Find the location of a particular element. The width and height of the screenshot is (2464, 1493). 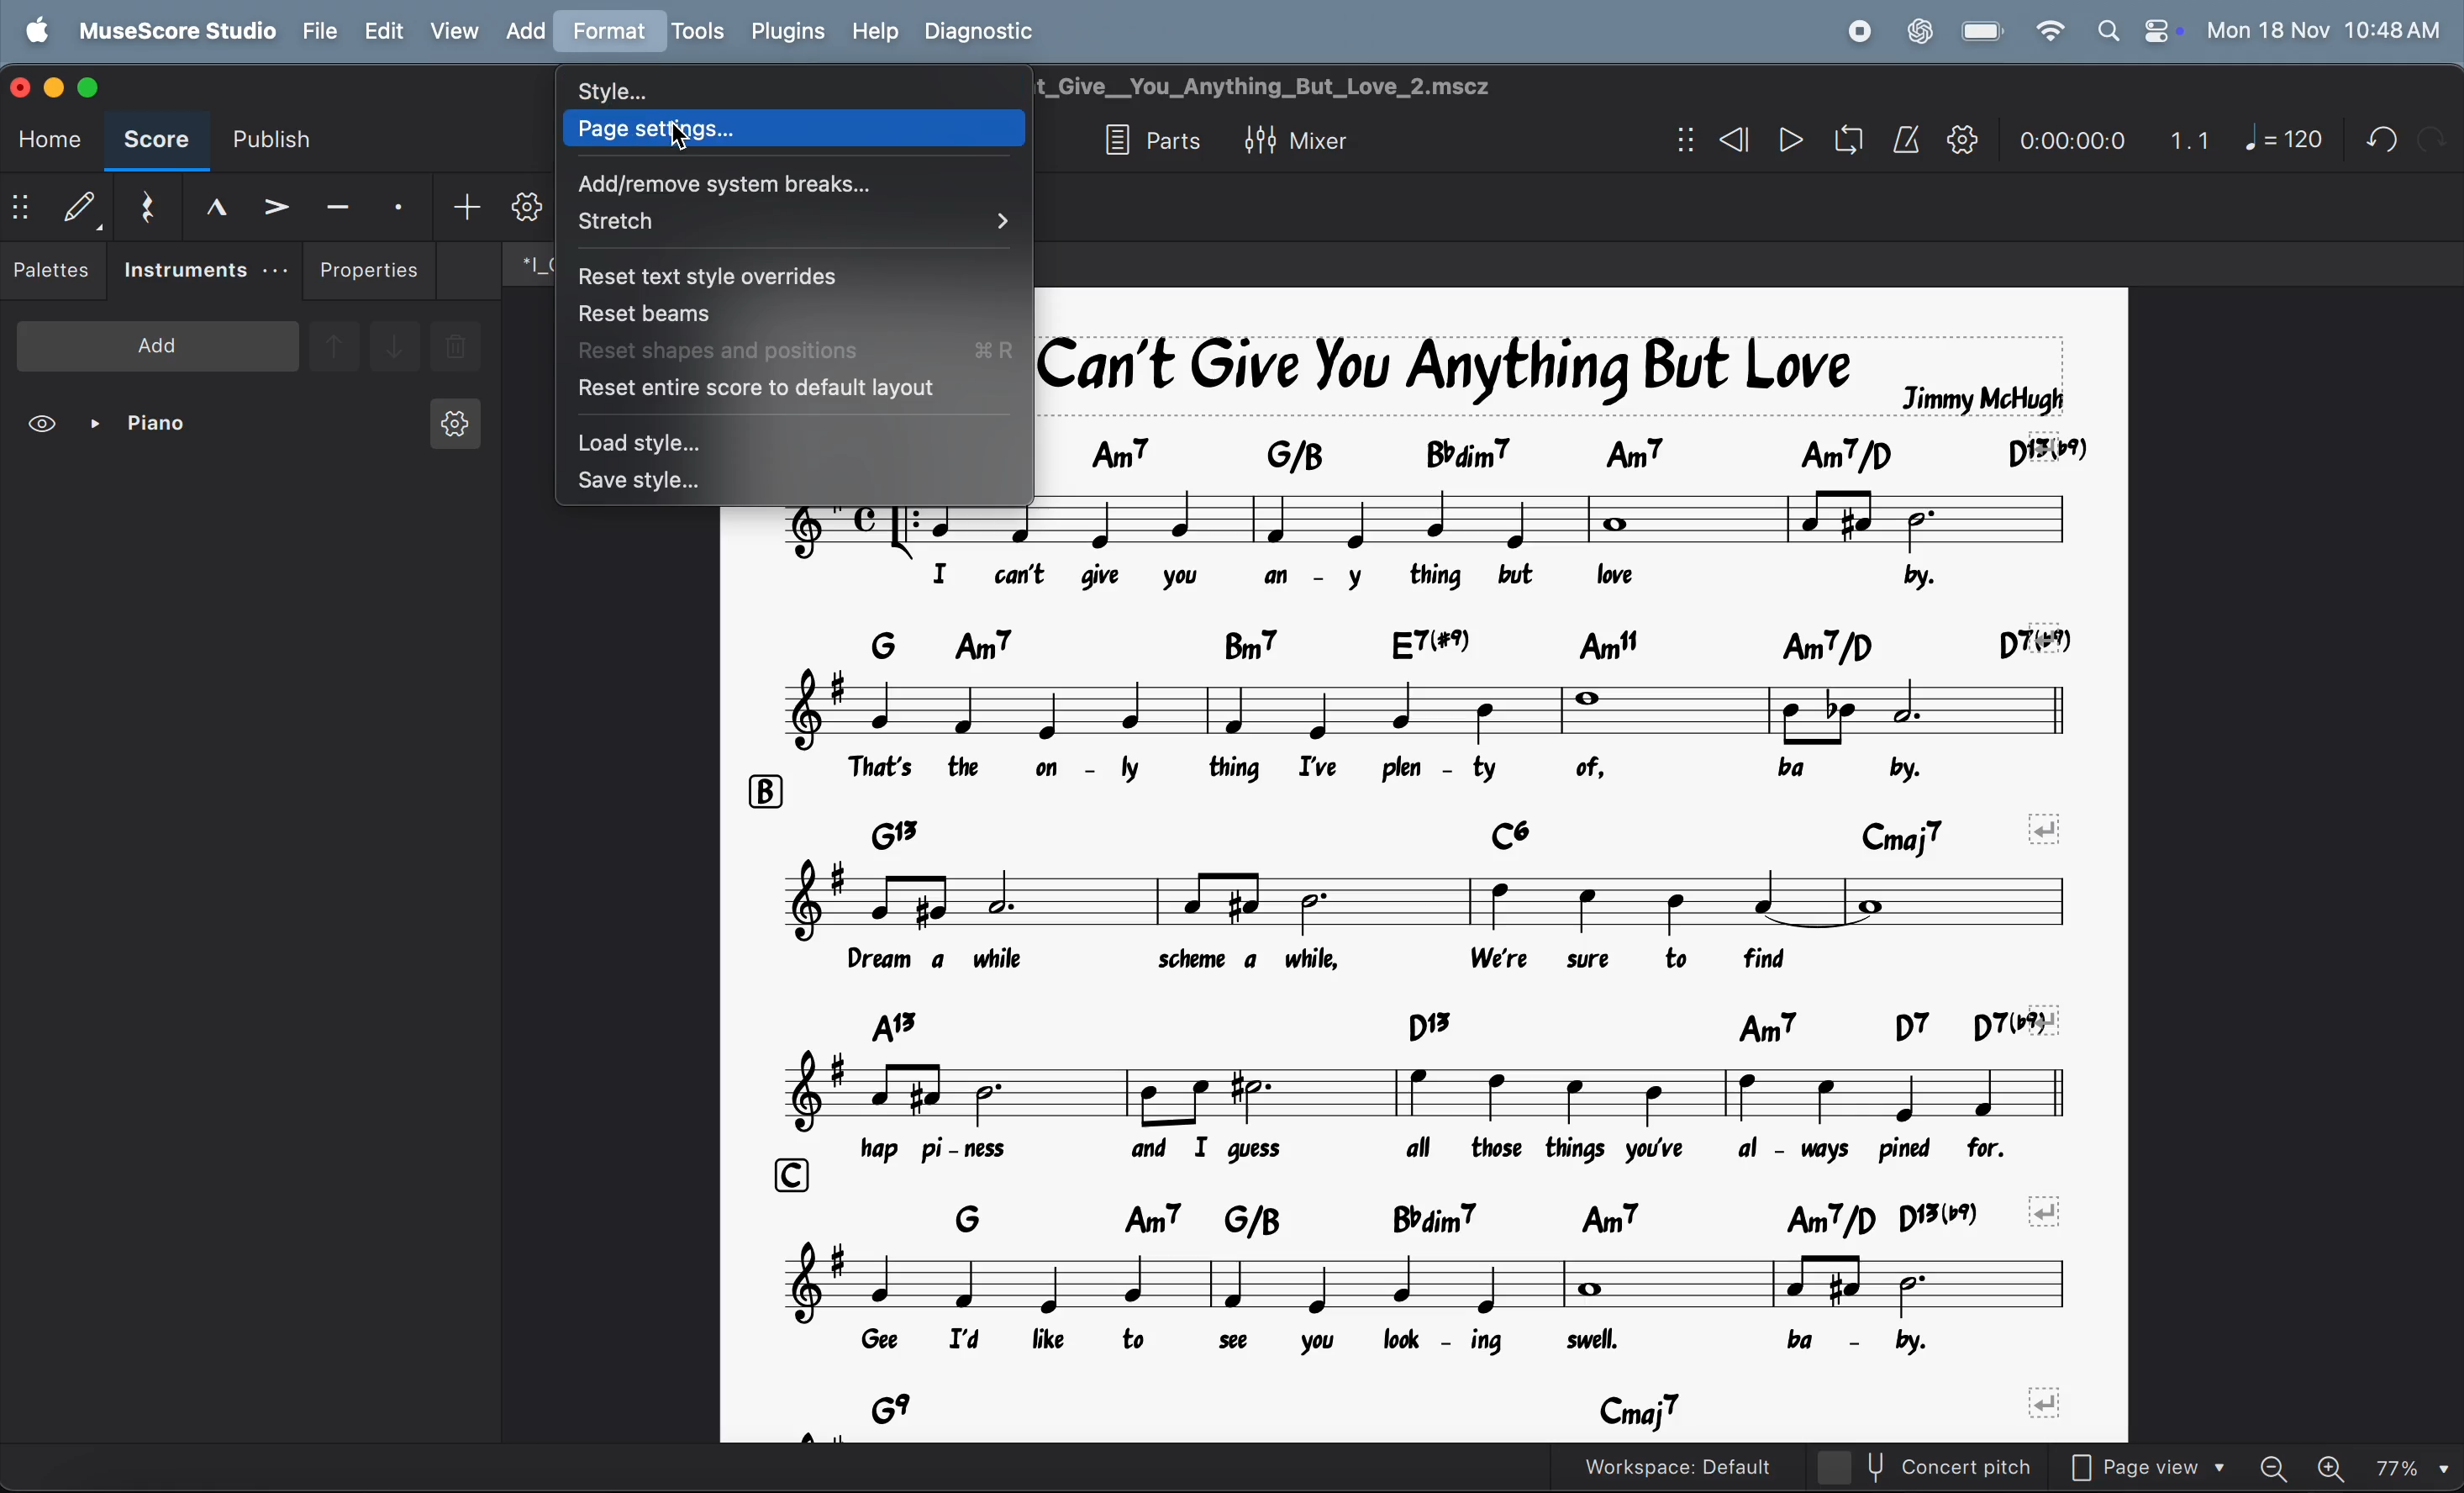

down tone is located at coordinates (396, 348).